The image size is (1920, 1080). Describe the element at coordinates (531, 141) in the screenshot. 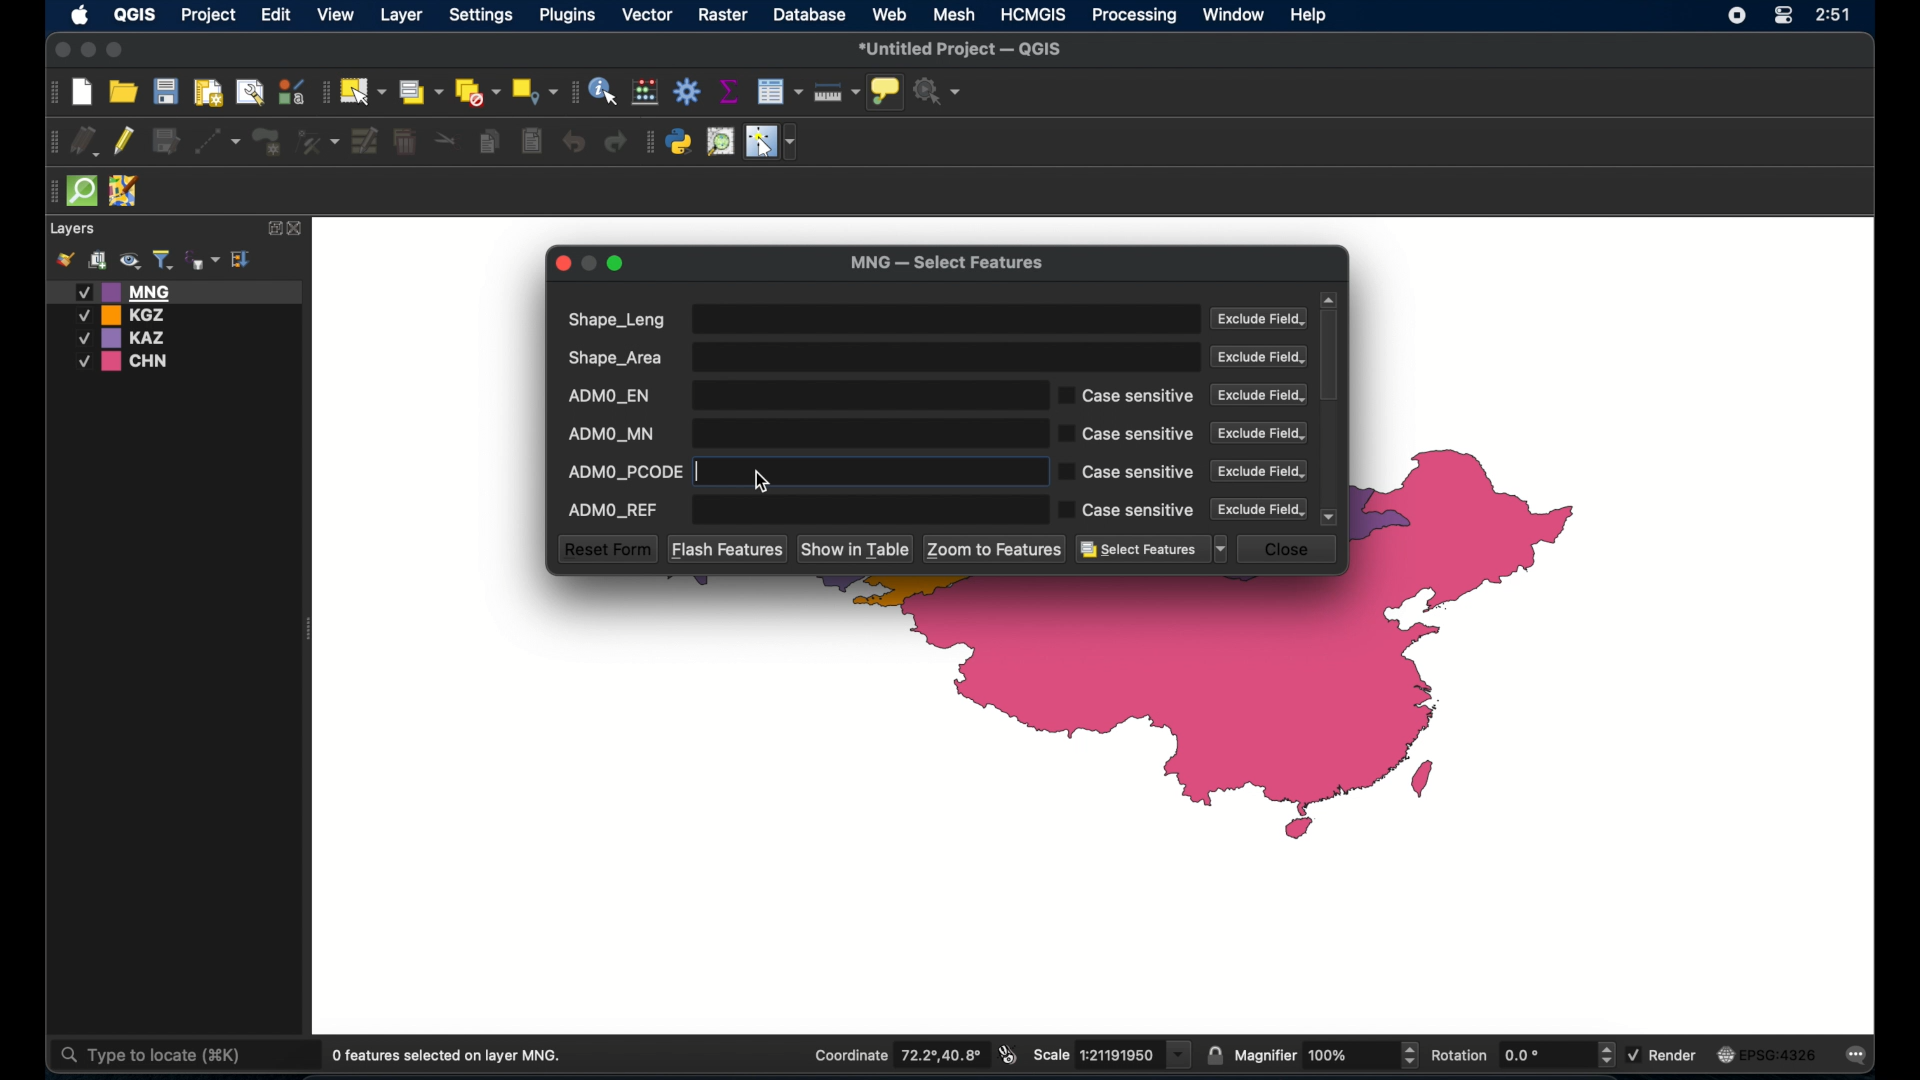

I see `delete selected` at that location.